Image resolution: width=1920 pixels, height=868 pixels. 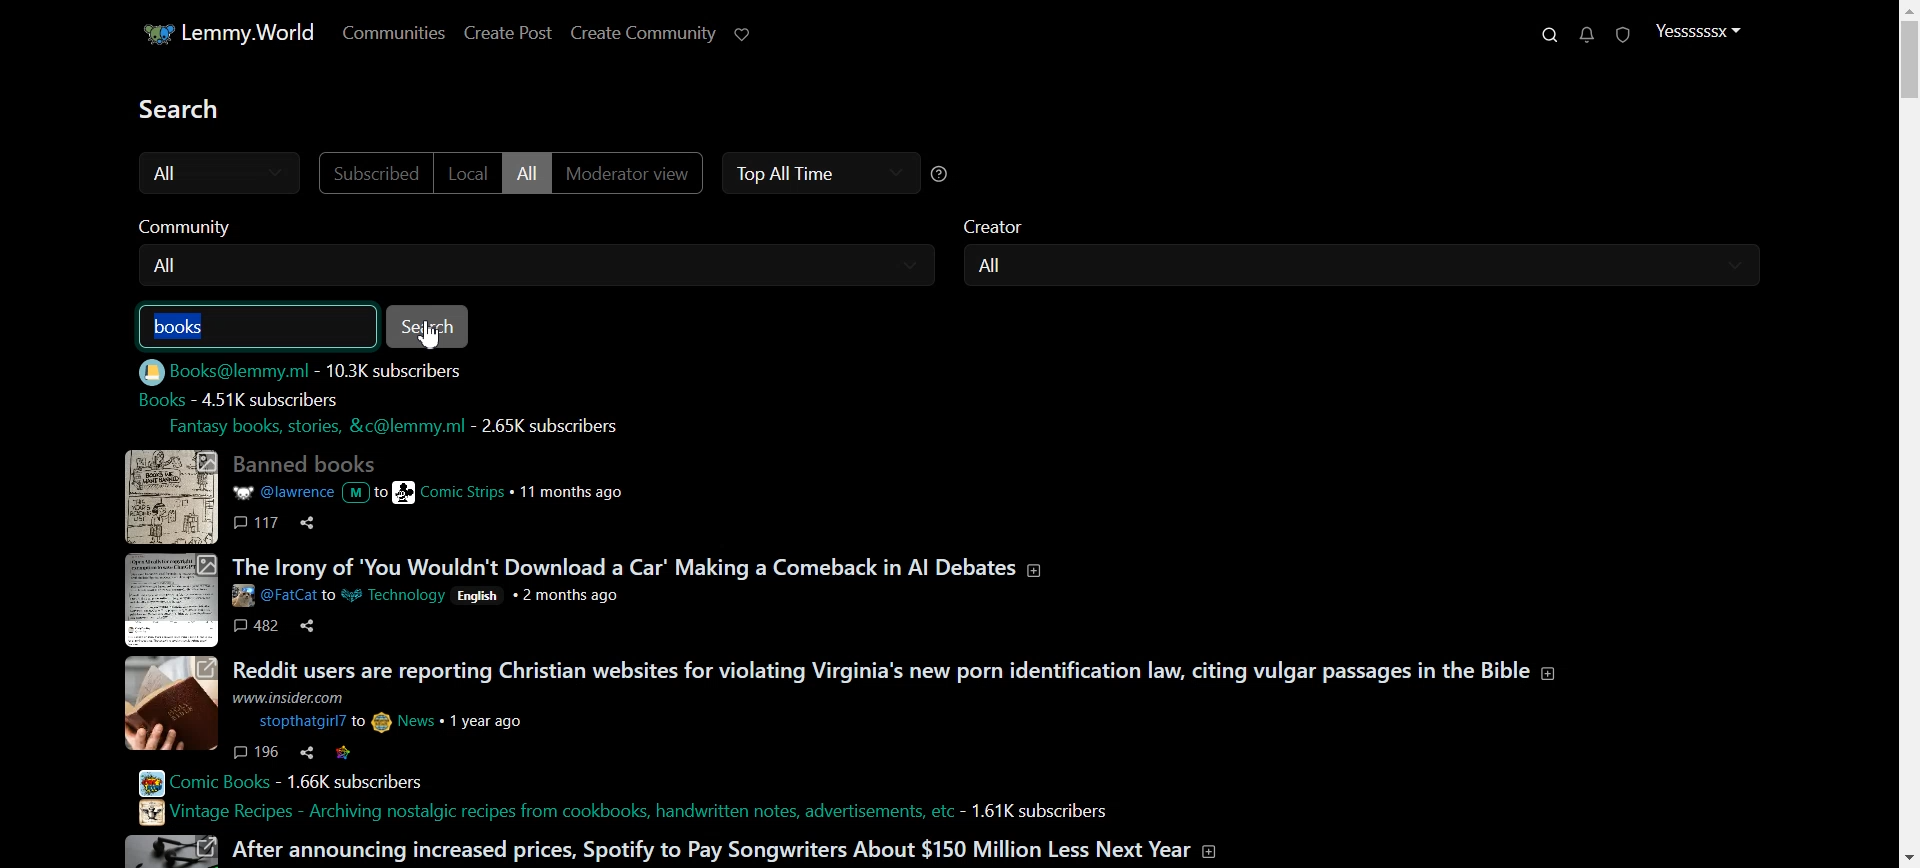 What do you see at coordinates (311, 520) in the screenshot?
I see `share` at bounding box center [311, 520].